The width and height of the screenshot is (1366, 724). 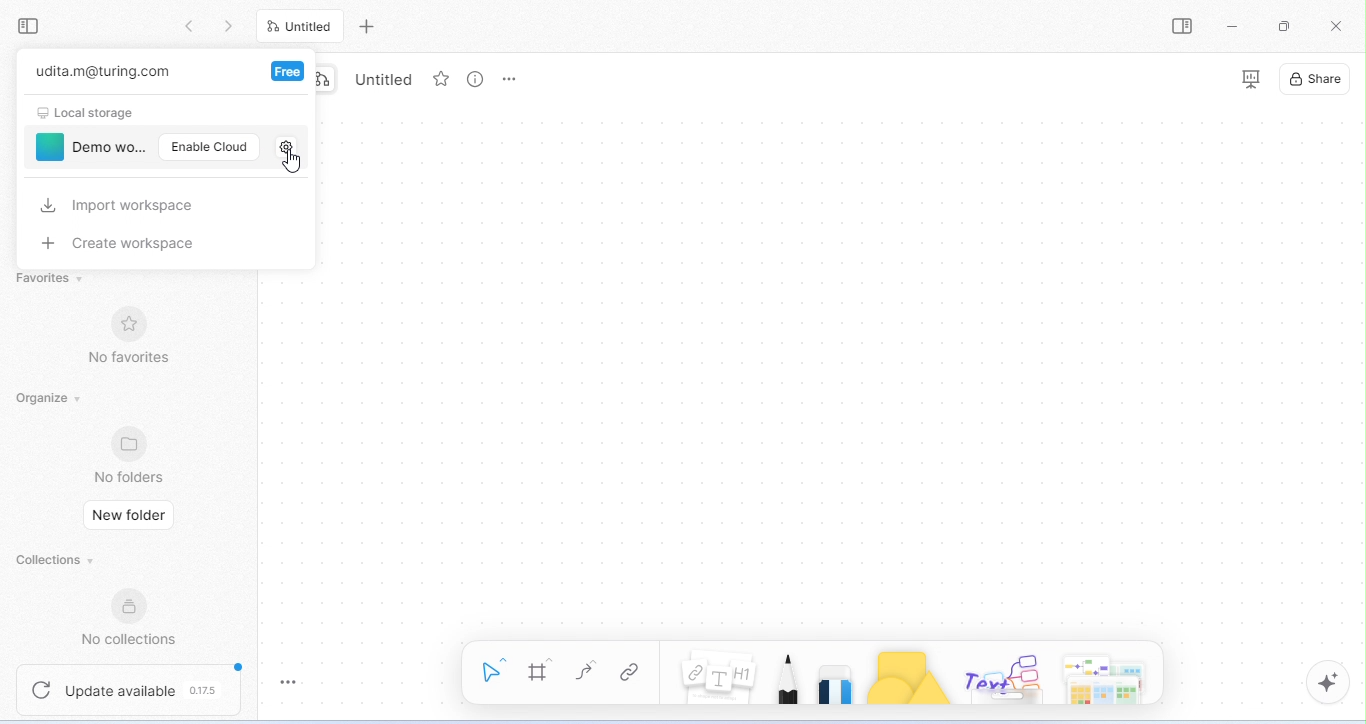 What do you see at coordinates (1320, 683) in the screenshot?
I see `AI assistant` at bounding box center [1320, 683].